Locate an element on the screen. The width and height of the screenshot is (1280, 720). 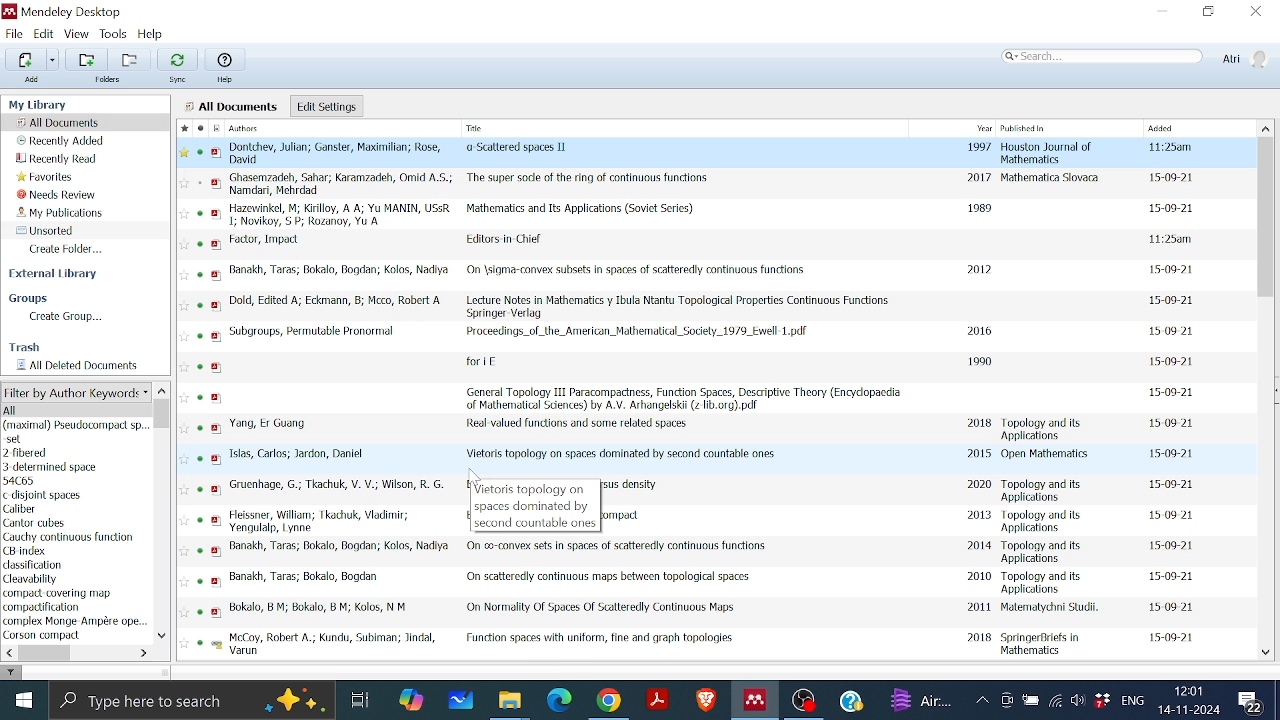
date is located at coordinates (1172, 546).